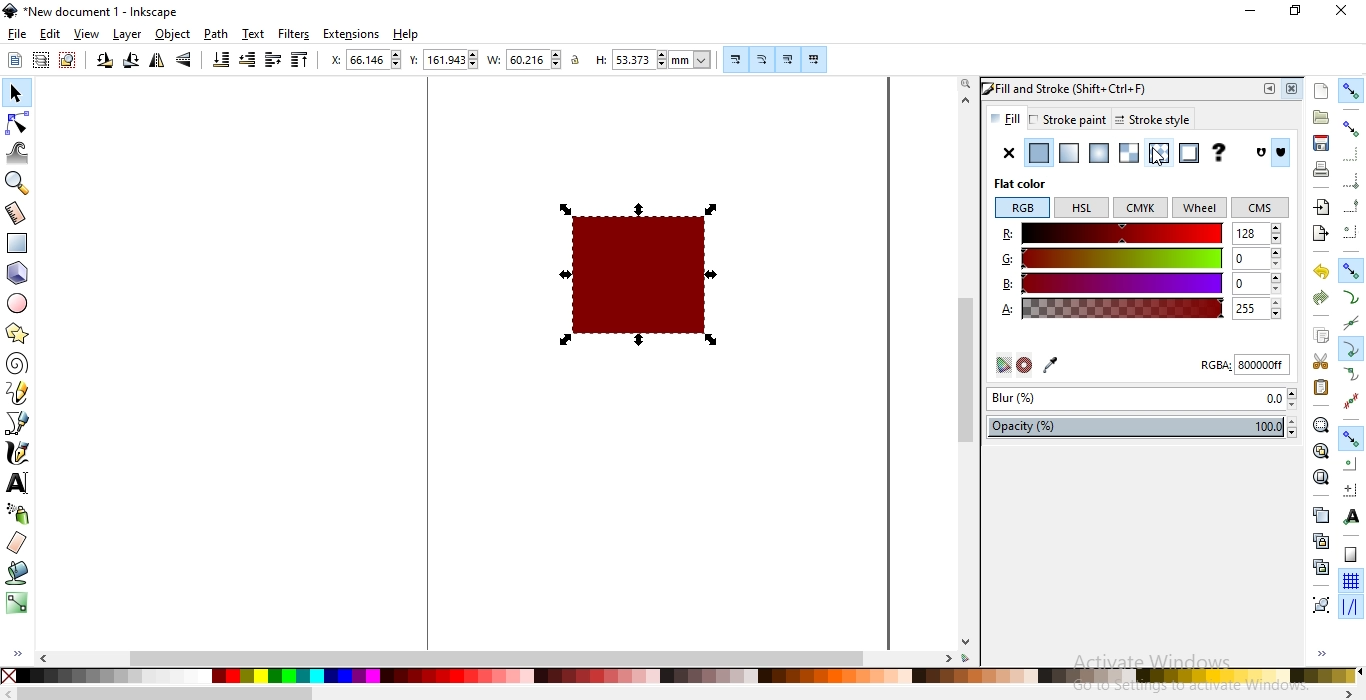 This screenshot has width=1366, height=700. I want to click on path, so click(216, 34).